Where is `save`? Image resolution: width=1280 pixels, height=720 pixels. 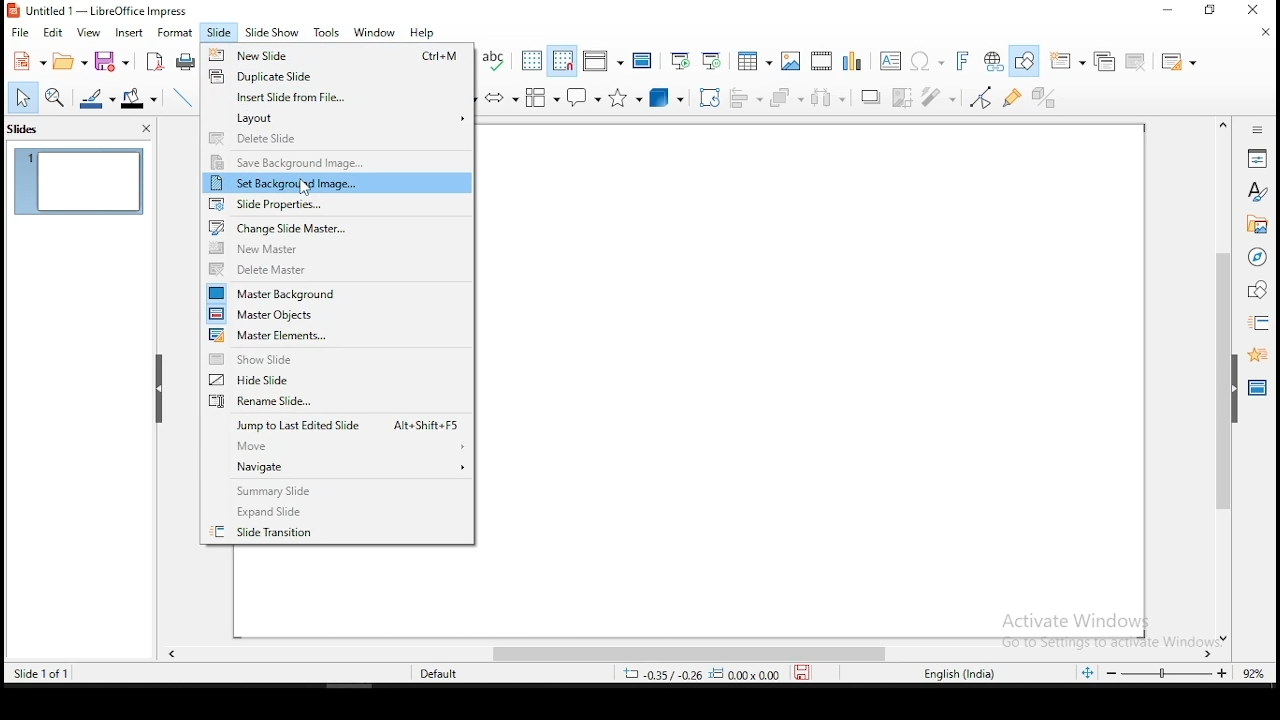 save is located at coordinates (803, 675).